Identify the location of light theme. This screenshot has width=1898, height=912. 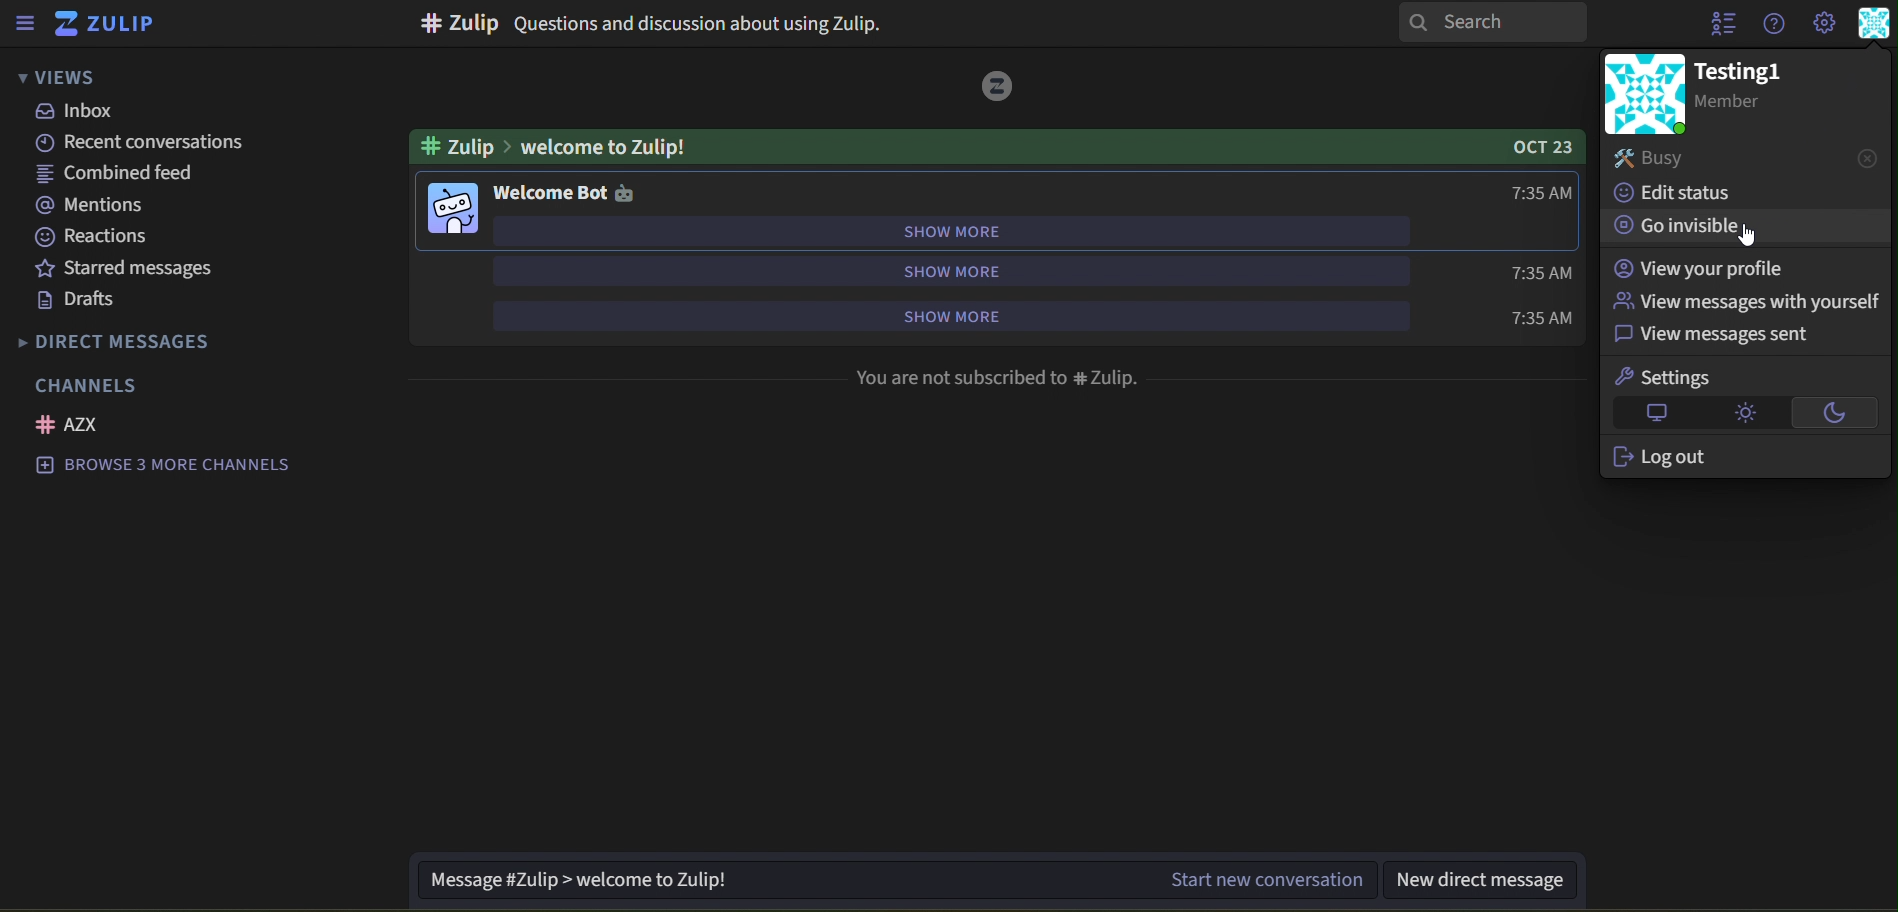
(1743, 412).